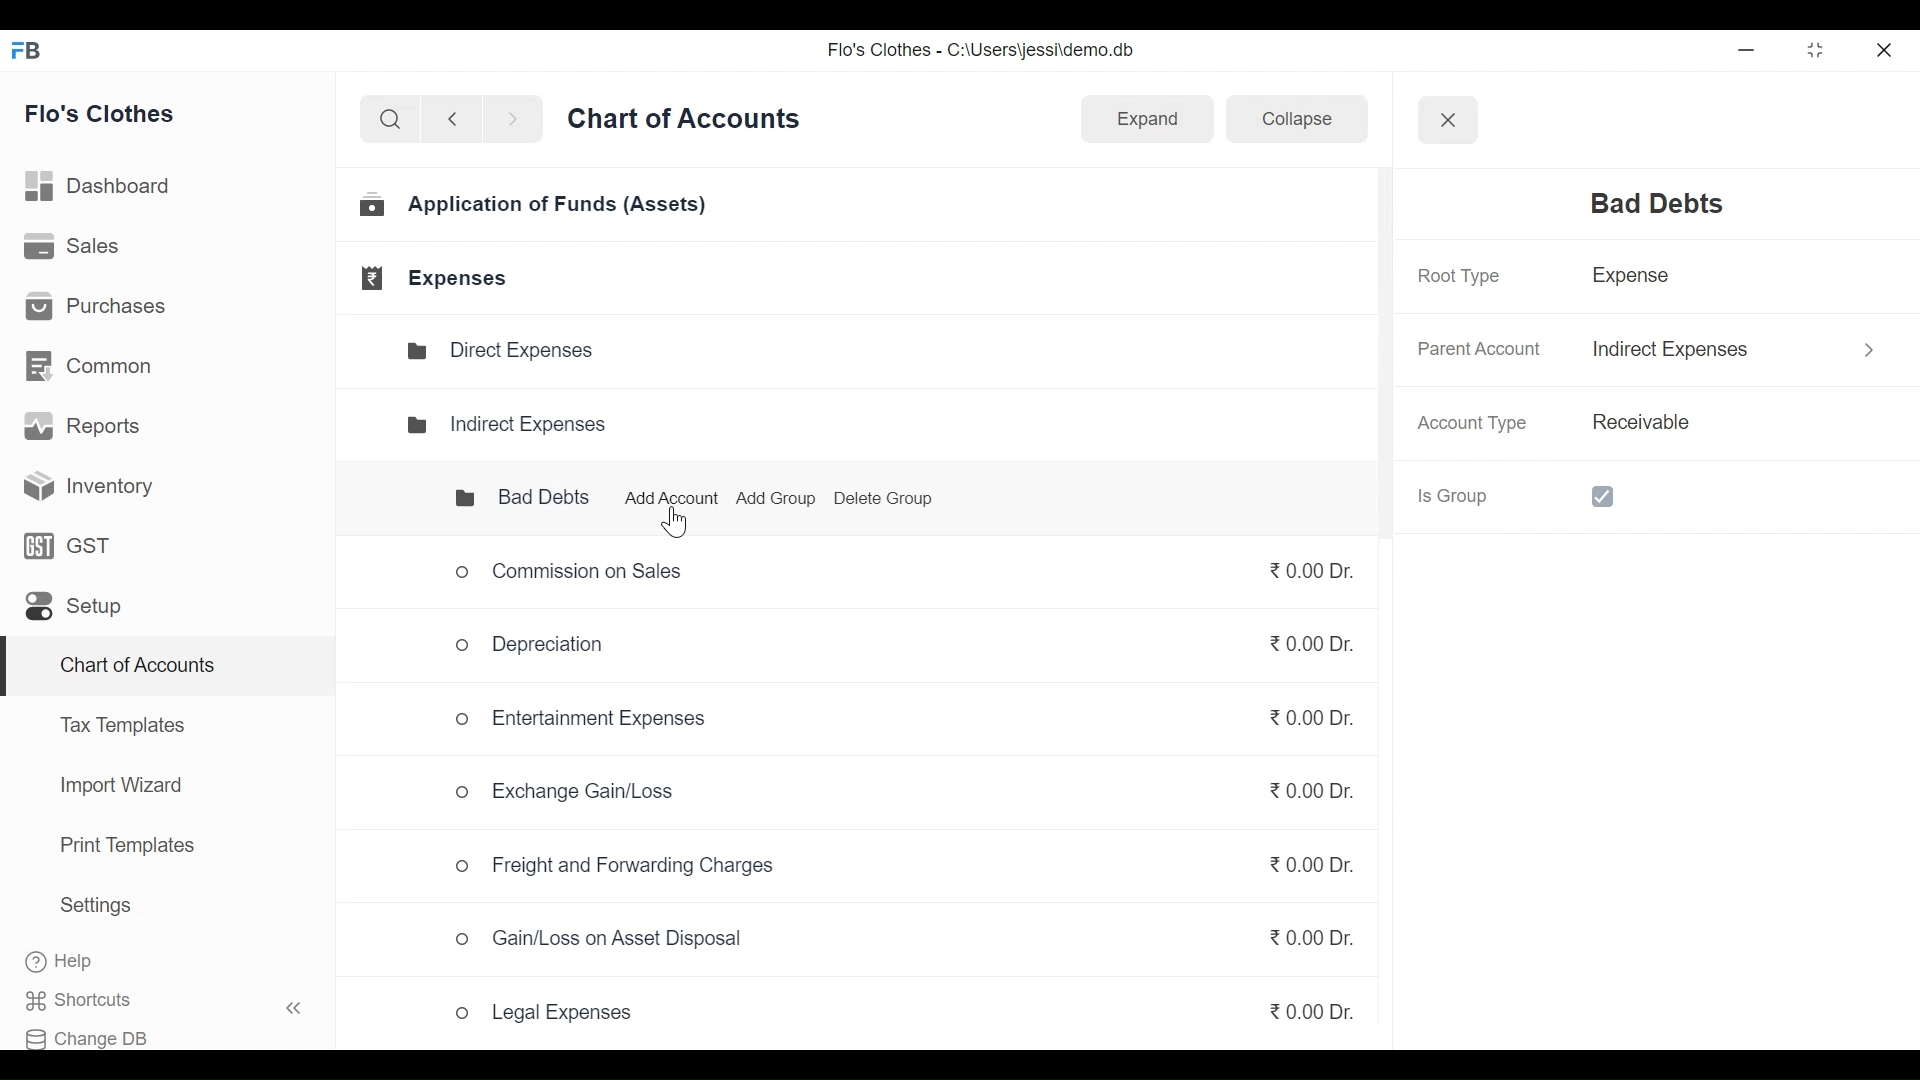 The image size is (1920, 1080). Describe the element at coordinates (510, 351) in the screenshot. I see `Direct Expenses` at that location.